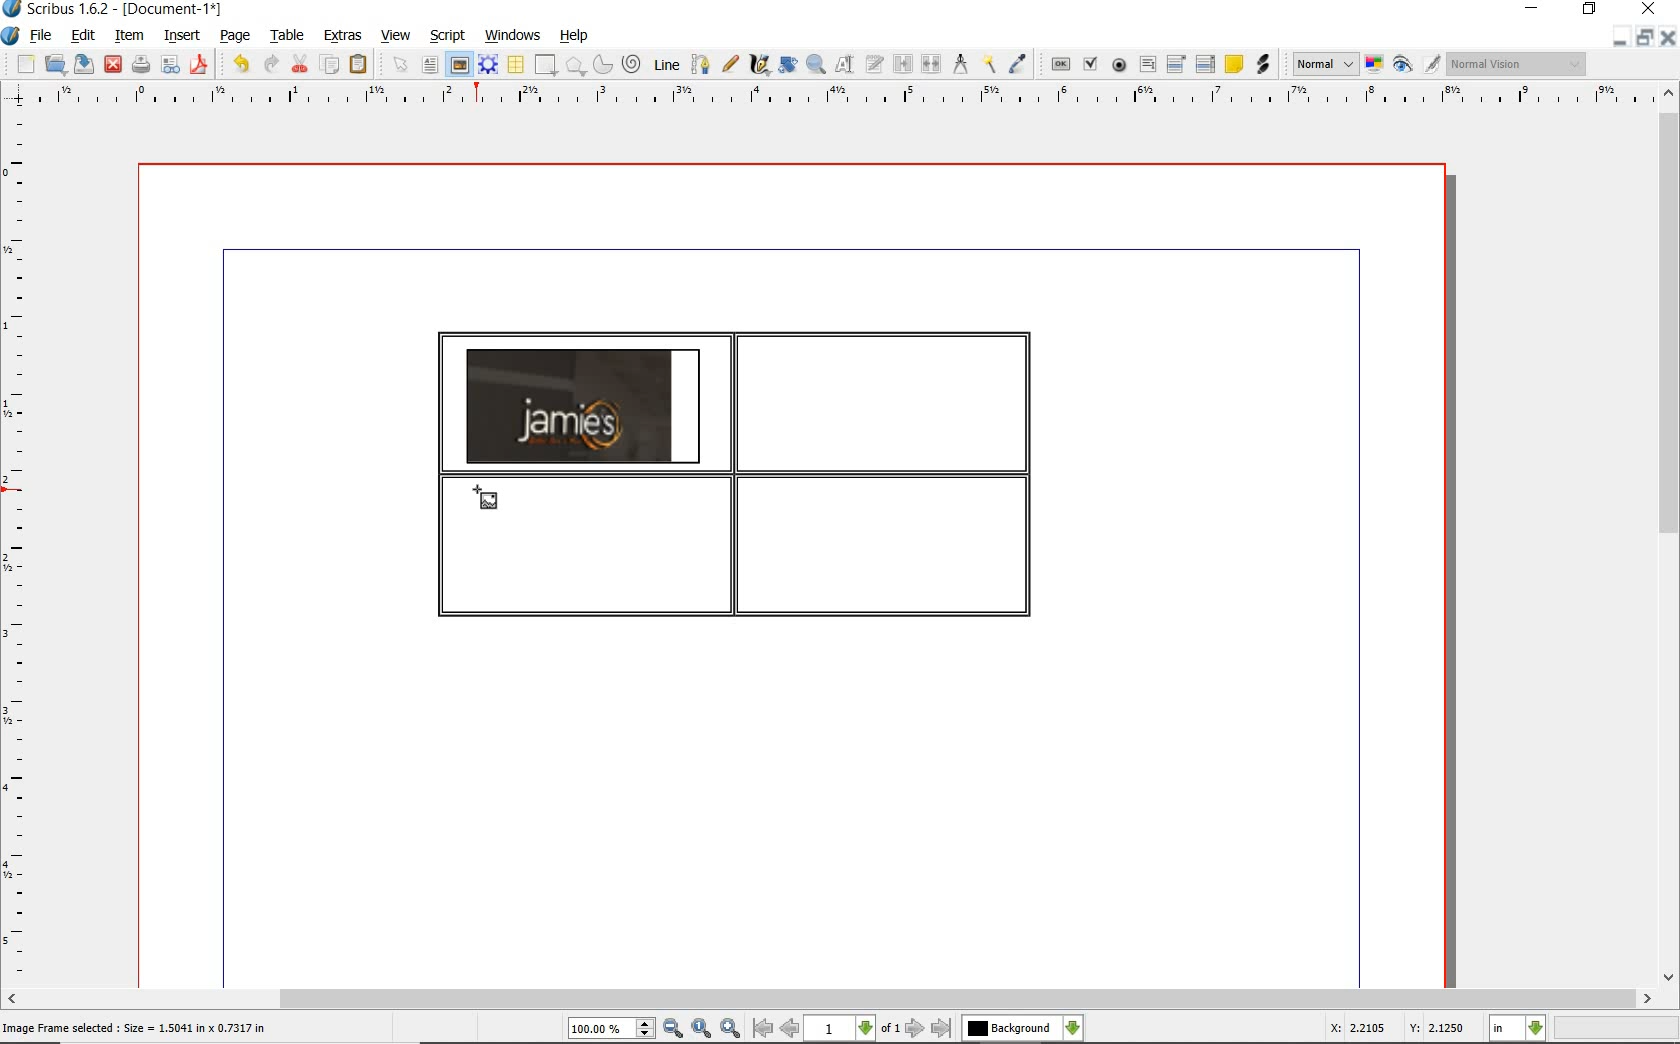  I want to click on image frame, so click(485, 500).